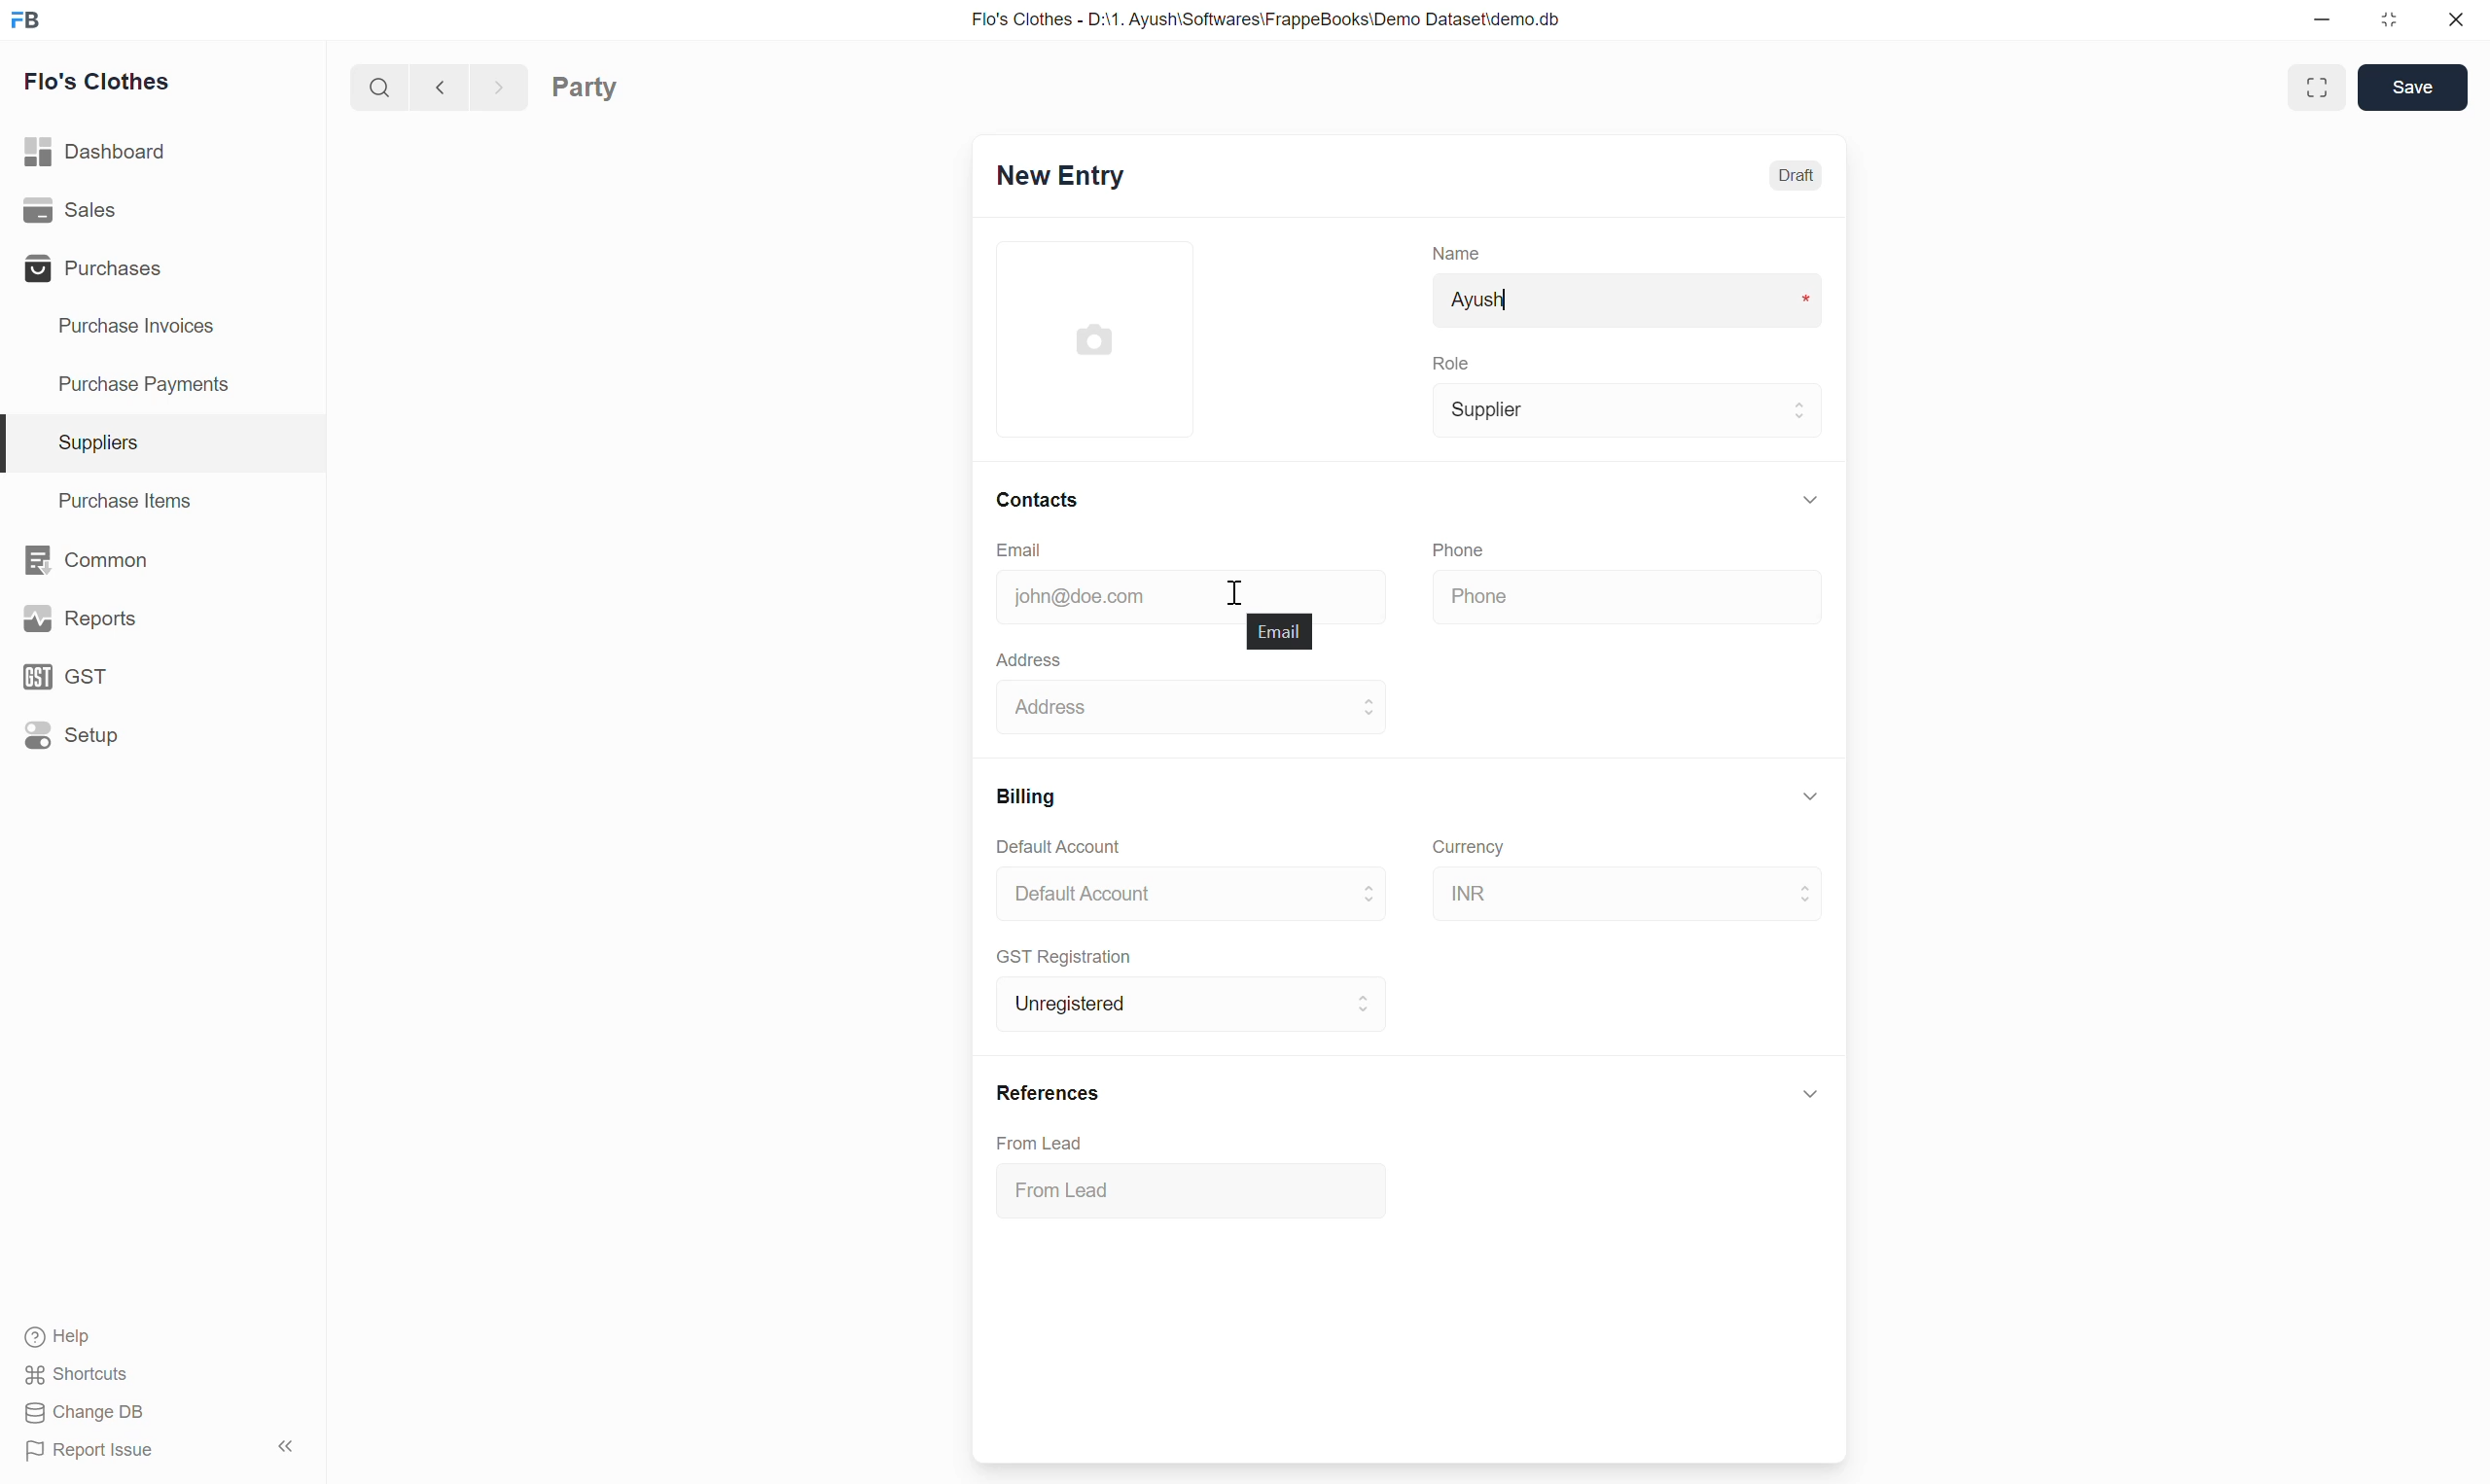 The width and height of the screenshot is (2490, 1484). I want to click on Next, so click(500, 86).